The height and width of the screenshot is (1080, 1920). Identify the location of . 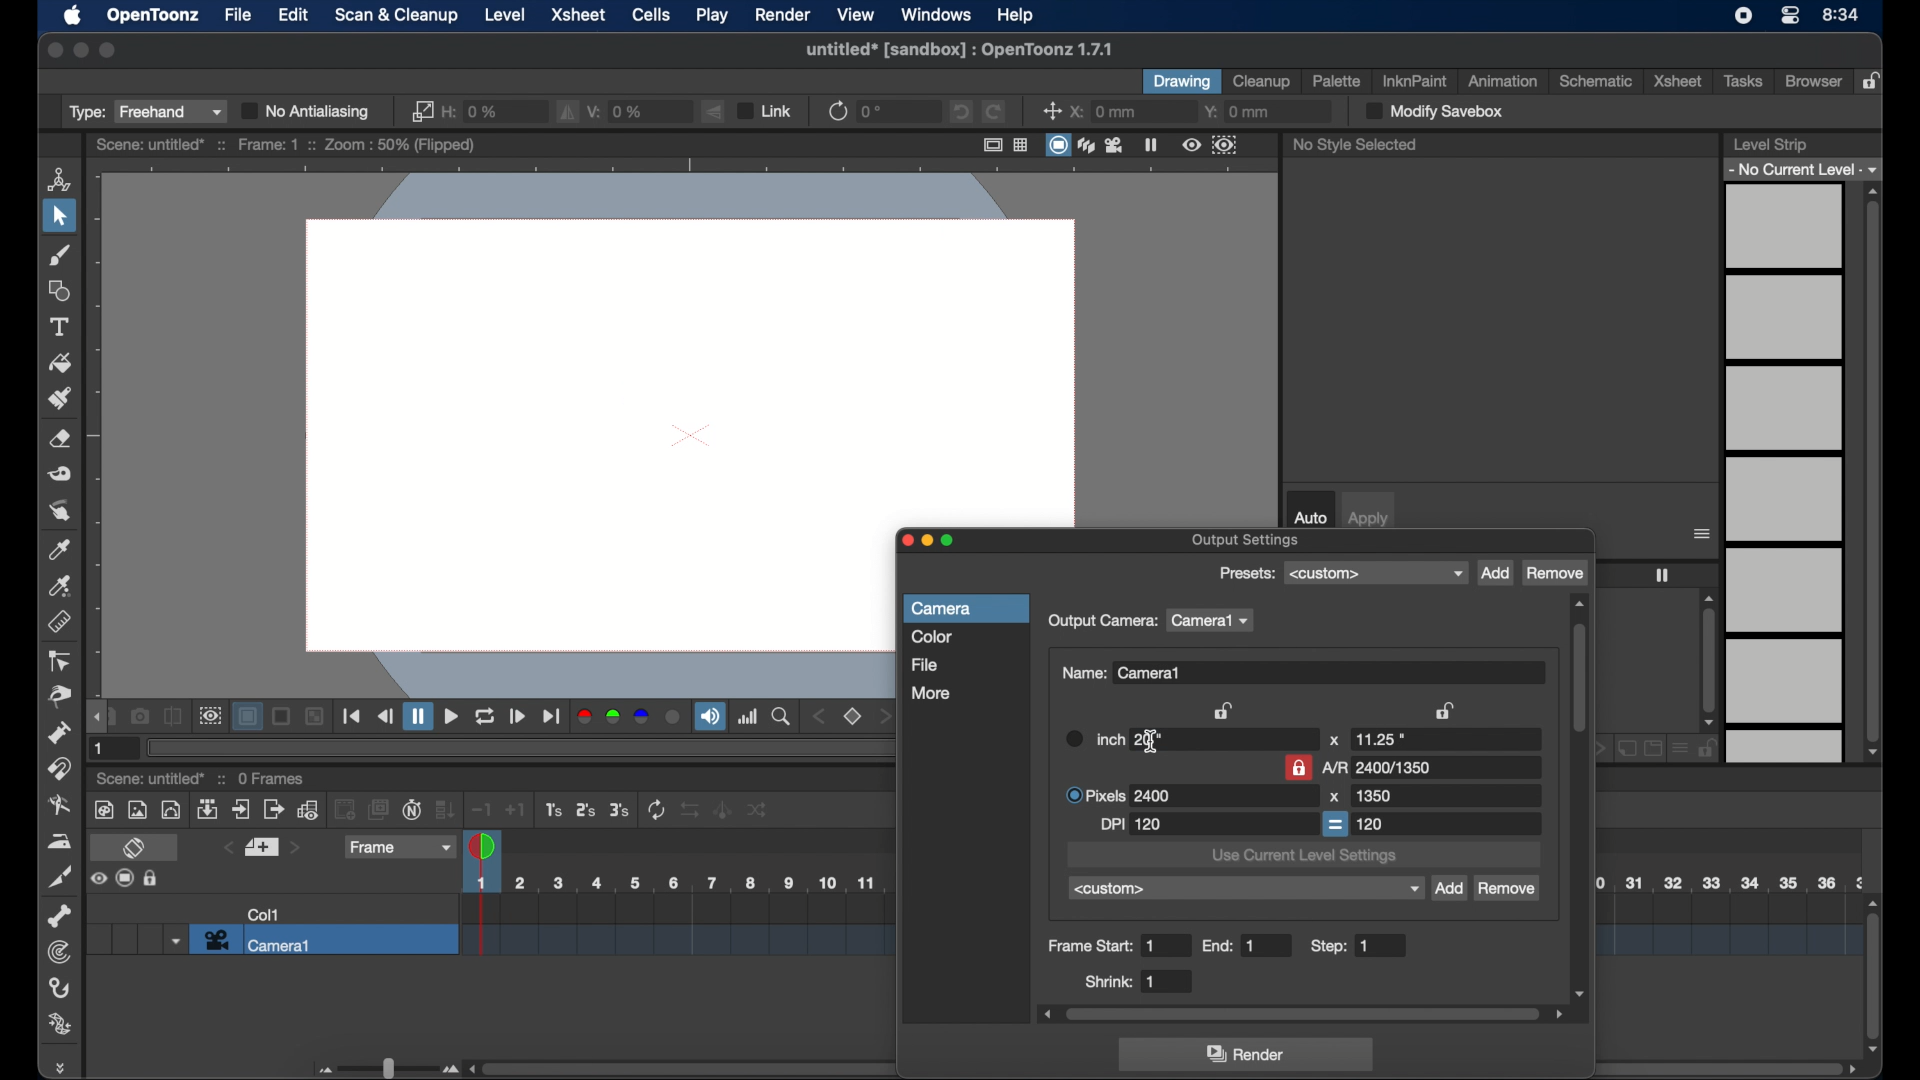
(413, 810).